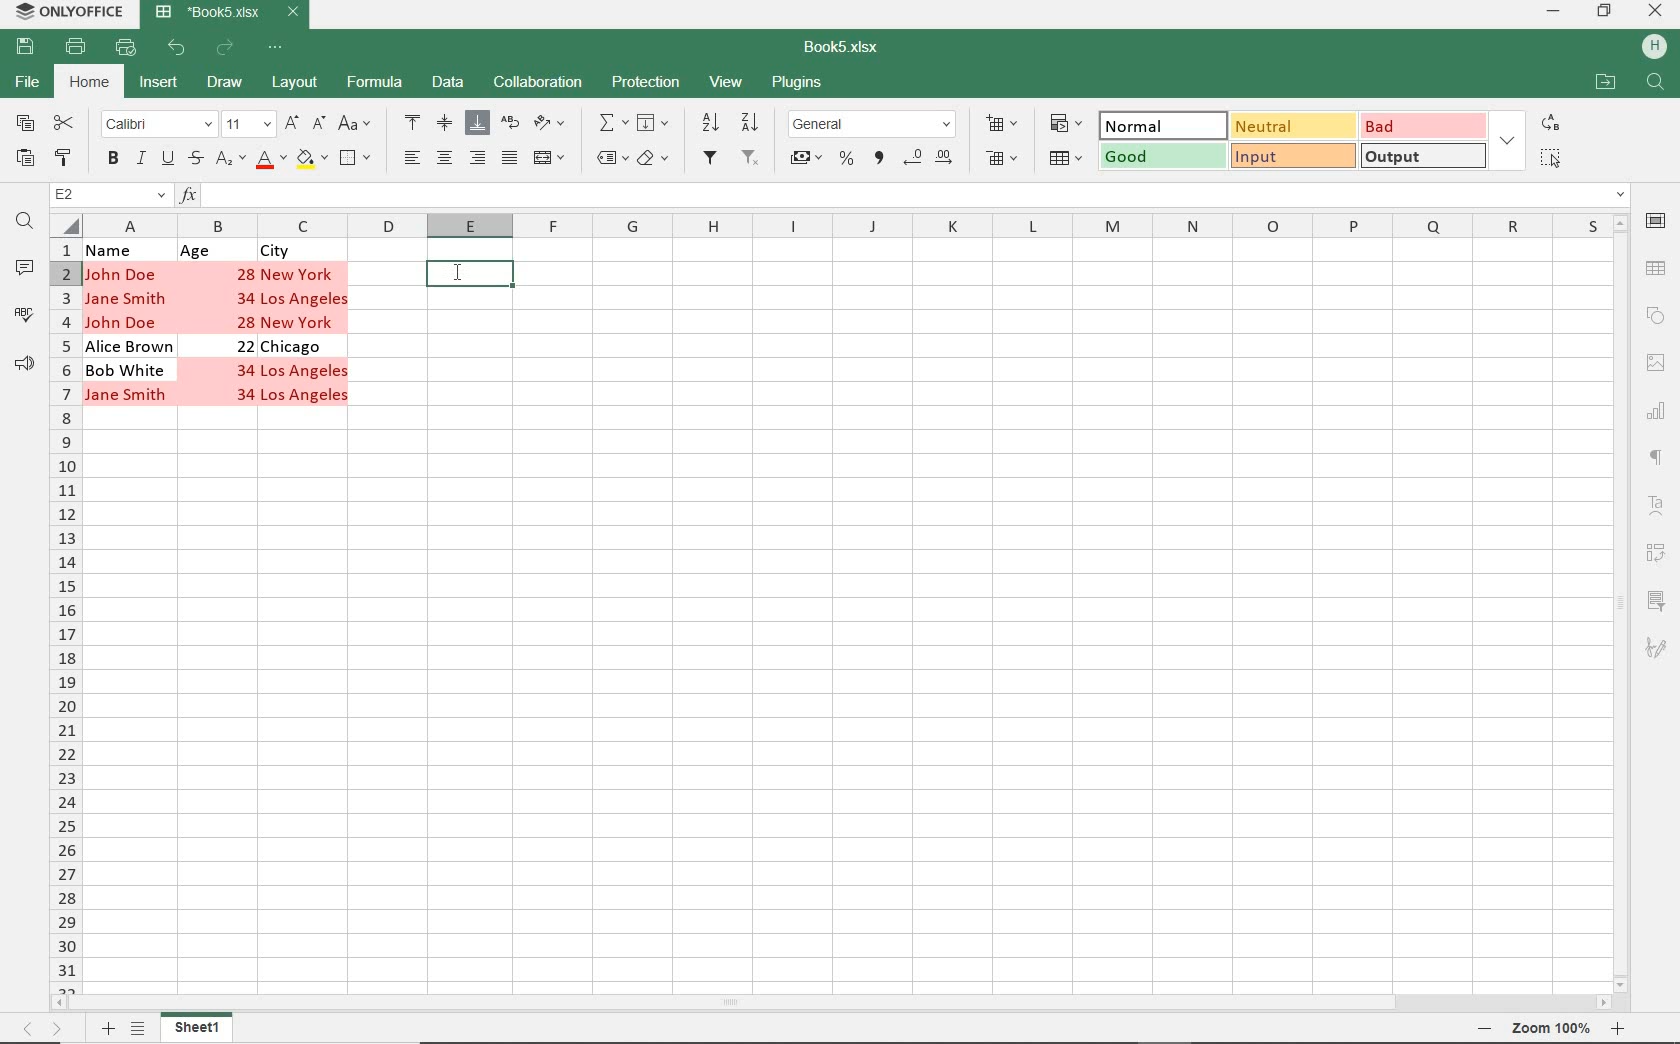 The image size is (1680, 1044). What do you see at coordinates (139, 1029) in the screenshot?
I see `LIST SHEETS` at bounding box center [139, 1029].